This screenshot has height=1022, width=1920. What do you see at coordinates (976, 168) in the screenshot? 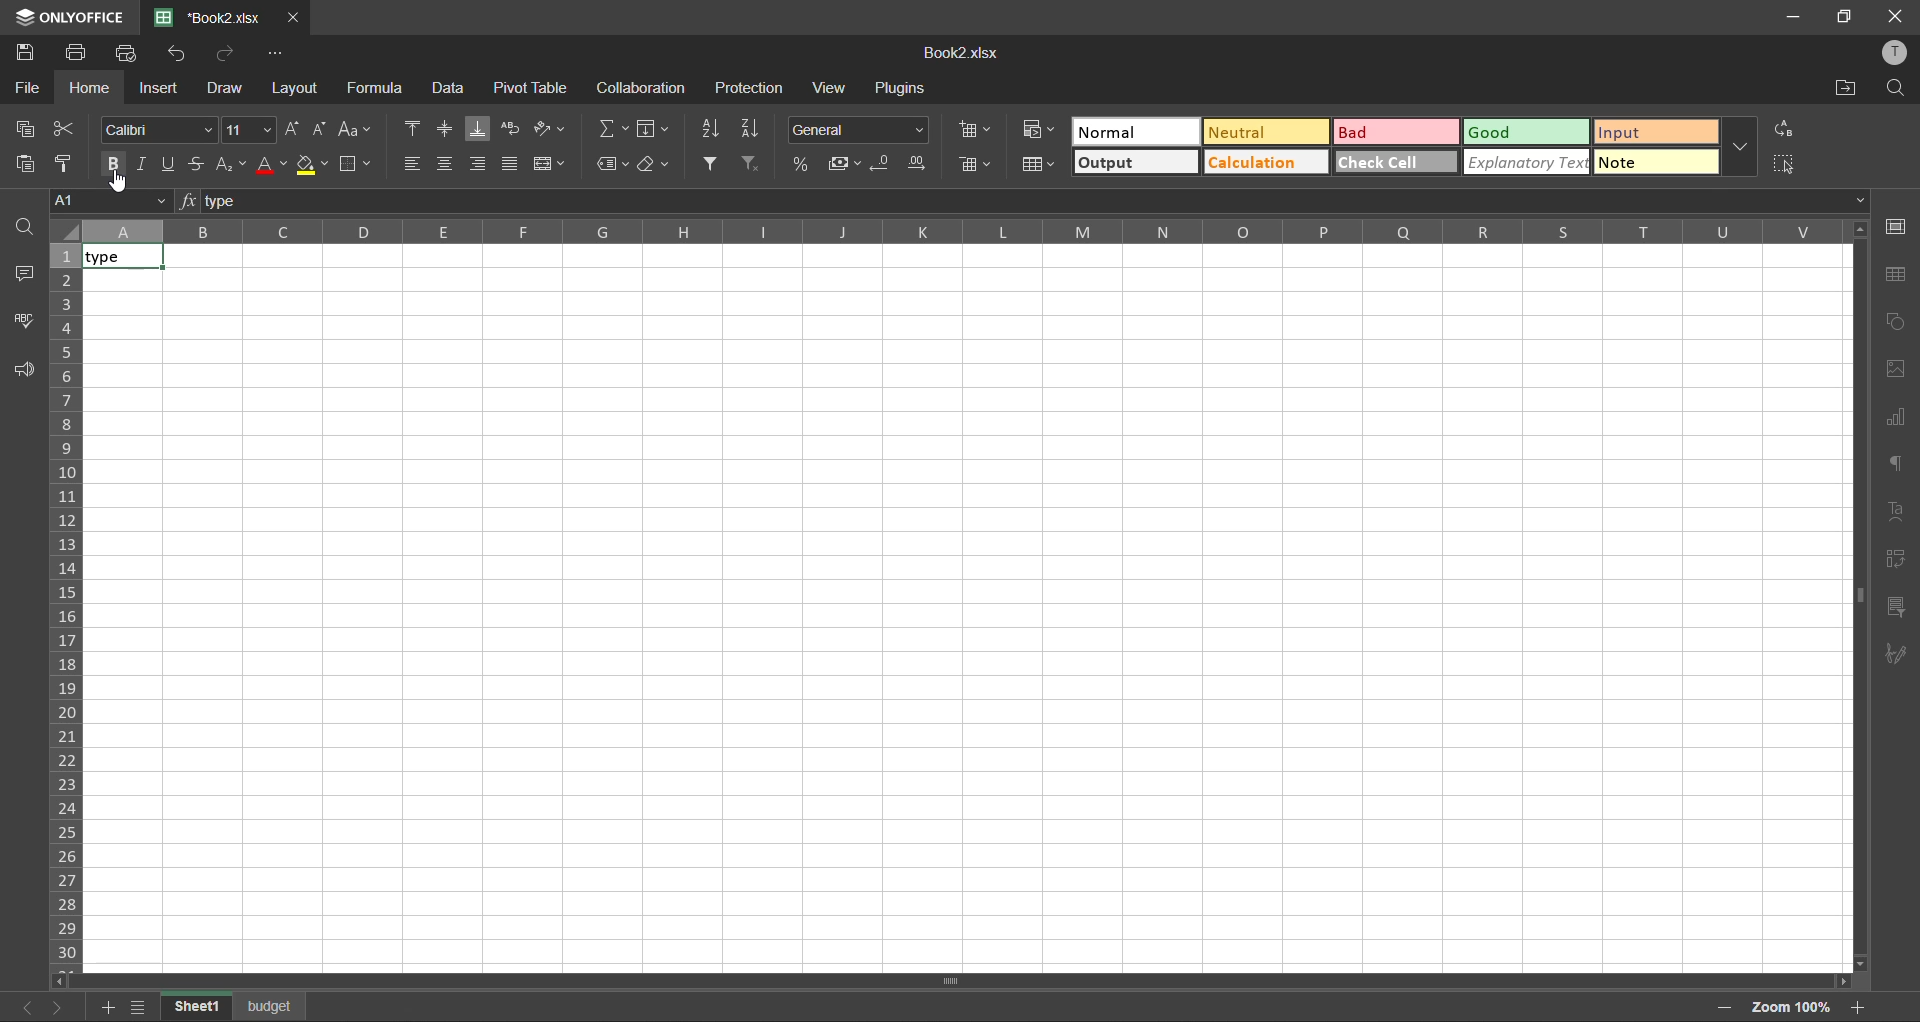
I see `delete cells` at bounding box center [976, 168].